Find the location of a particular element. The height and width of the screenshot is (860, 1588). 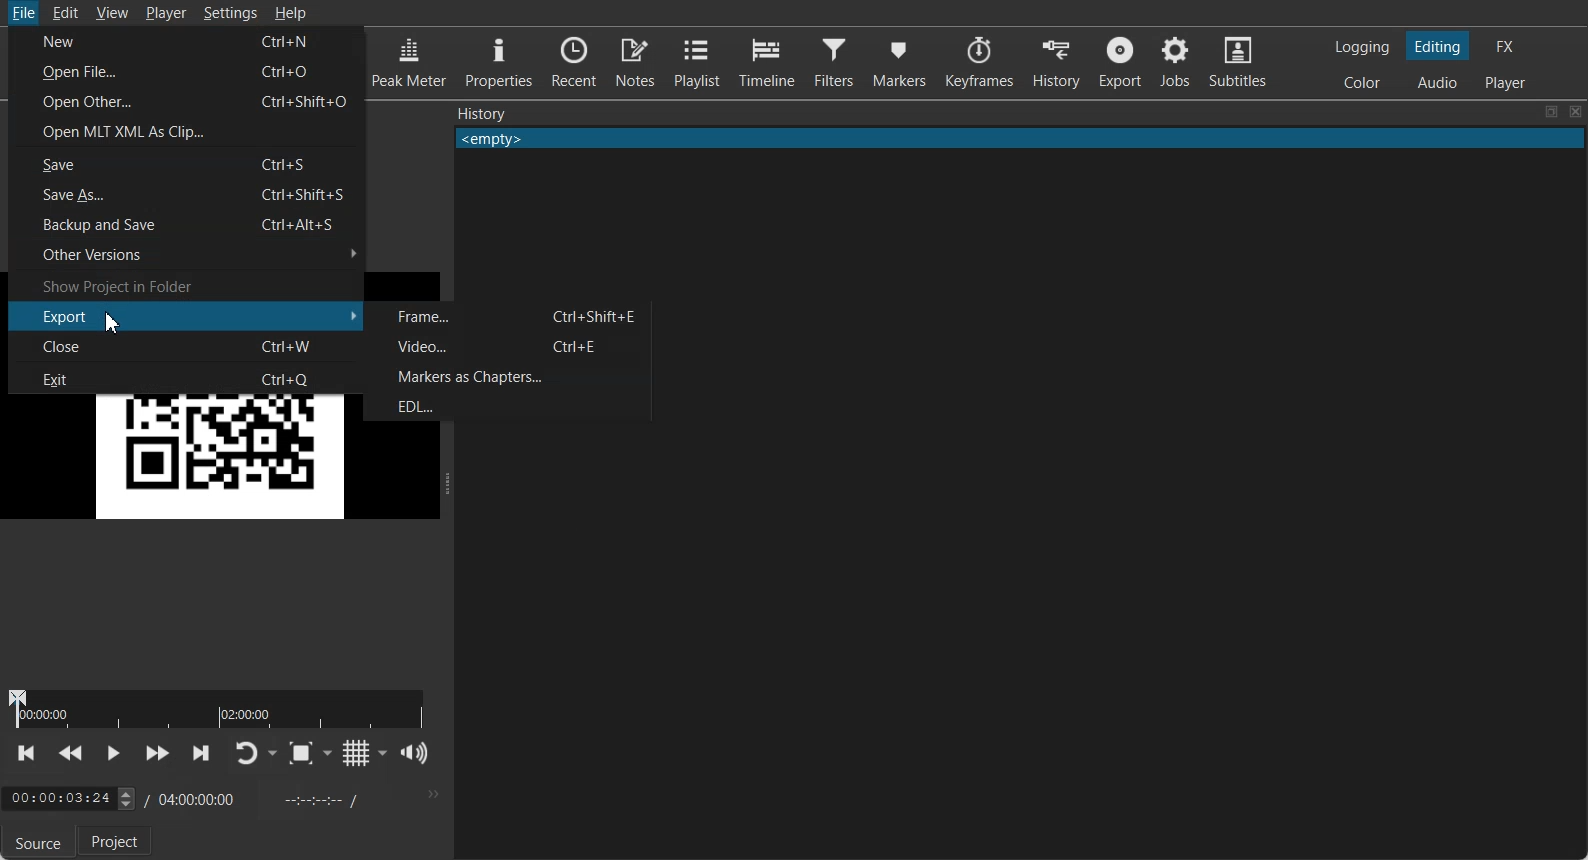

View is located at coordinates (113, 13).